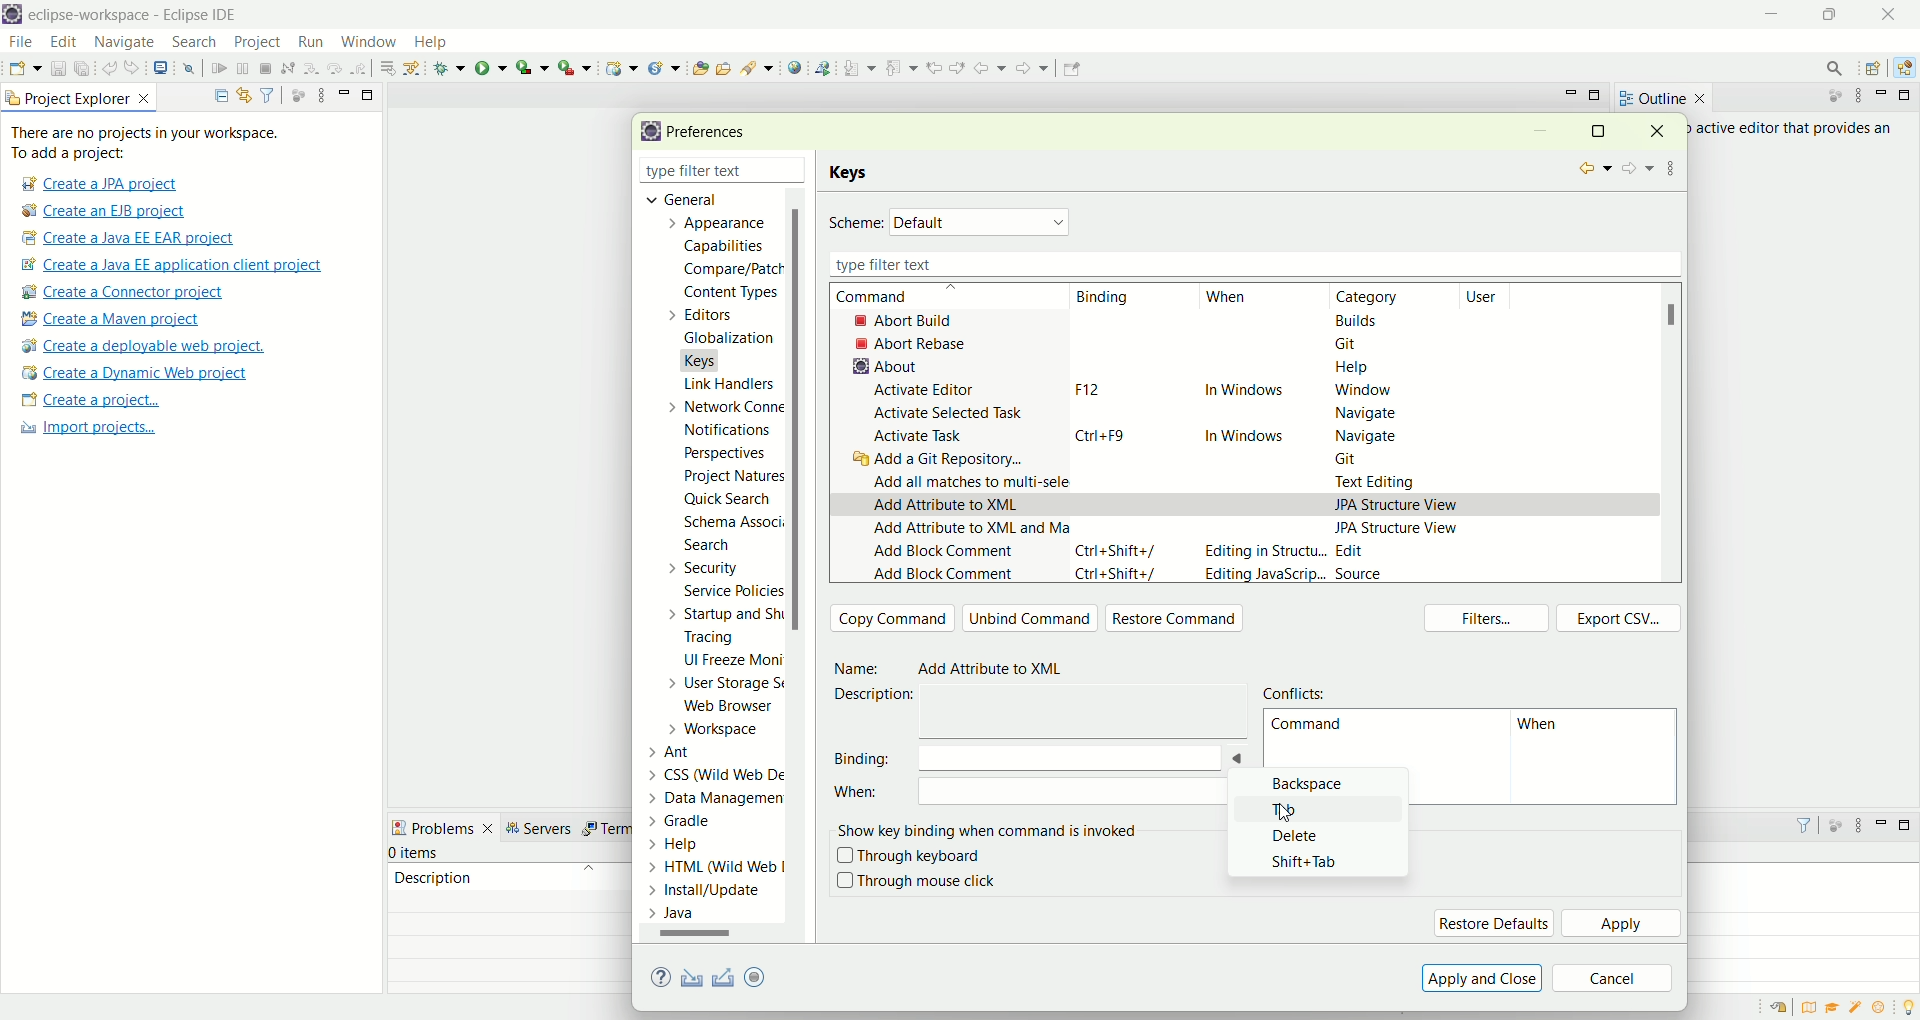 This screenshot has height=1020, width=1920. What do you see at coordinates (1795, 825) in the screenshot?
I see `filter` at bounding box center [1795, 825].